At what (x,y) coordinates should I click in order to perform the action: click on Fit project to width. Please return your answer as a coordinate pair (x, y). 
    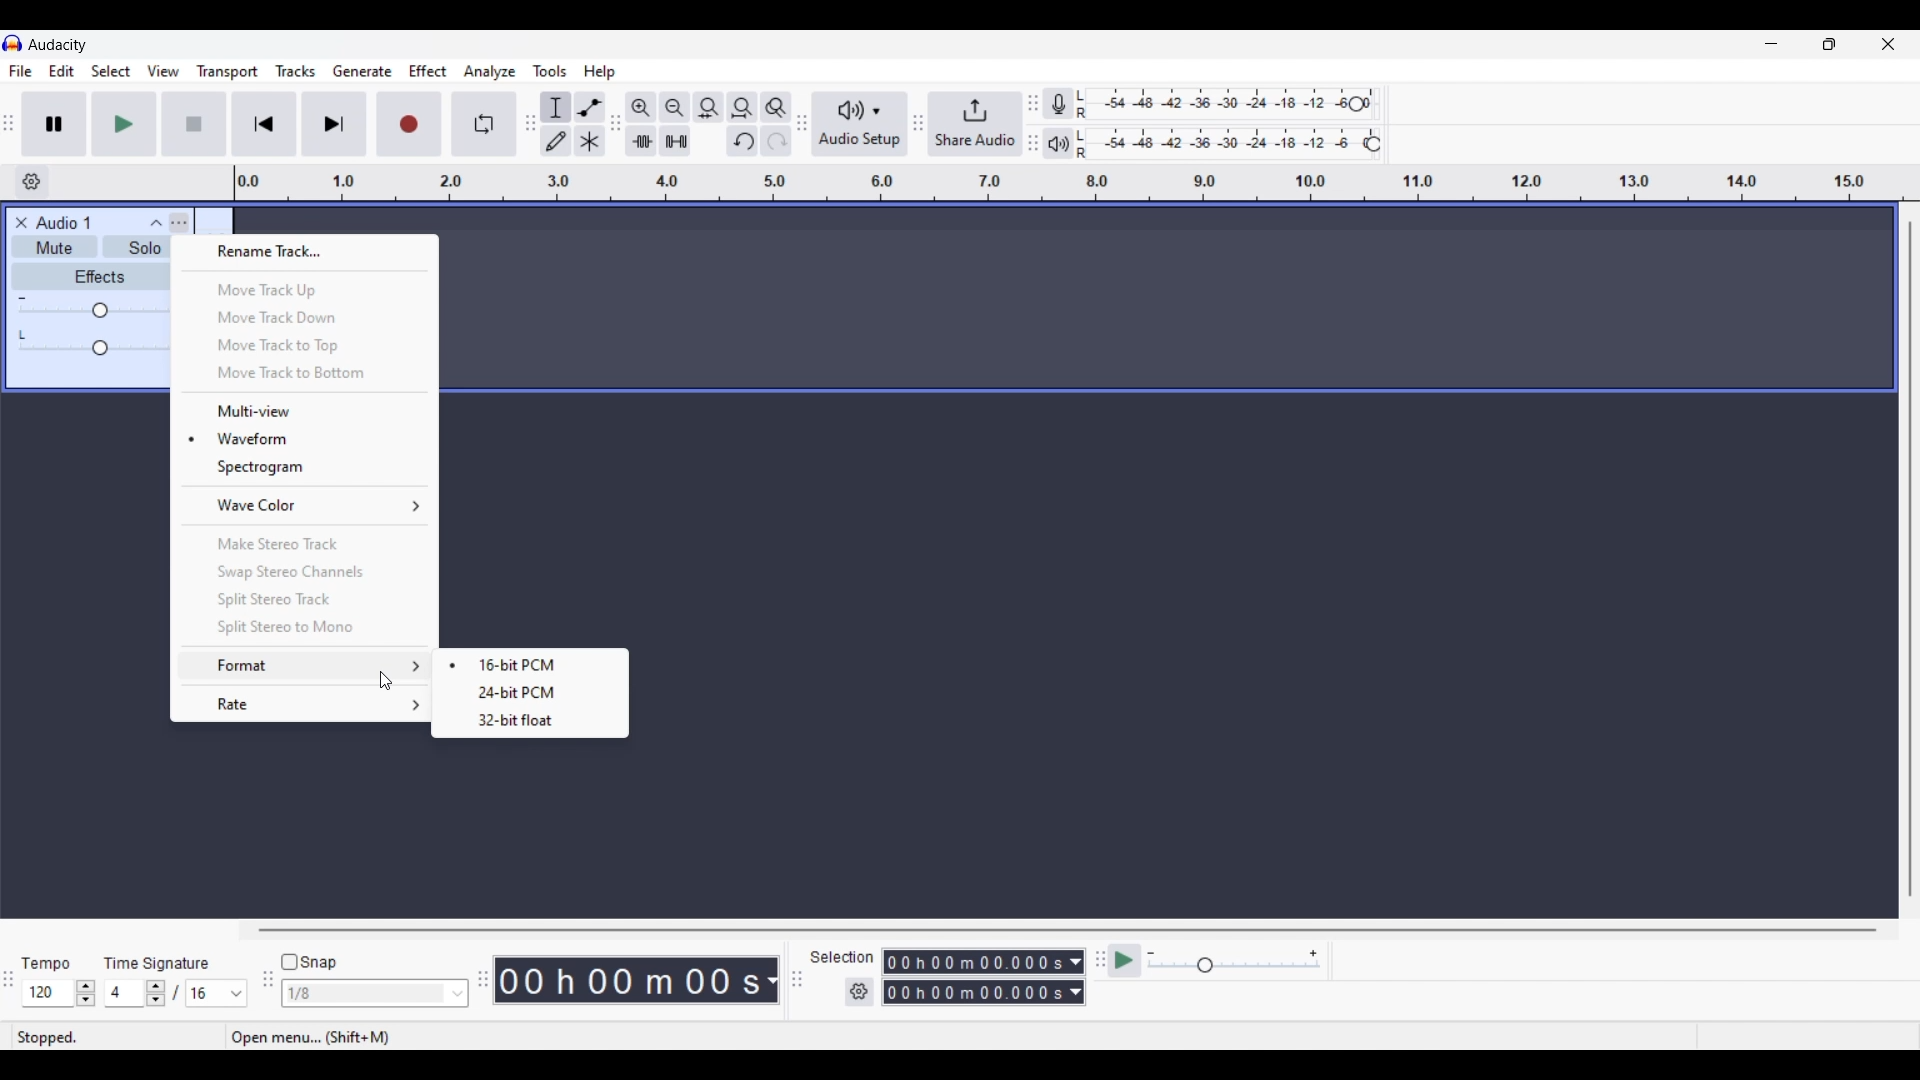
    Looking at the image, I should click on (743, 107).